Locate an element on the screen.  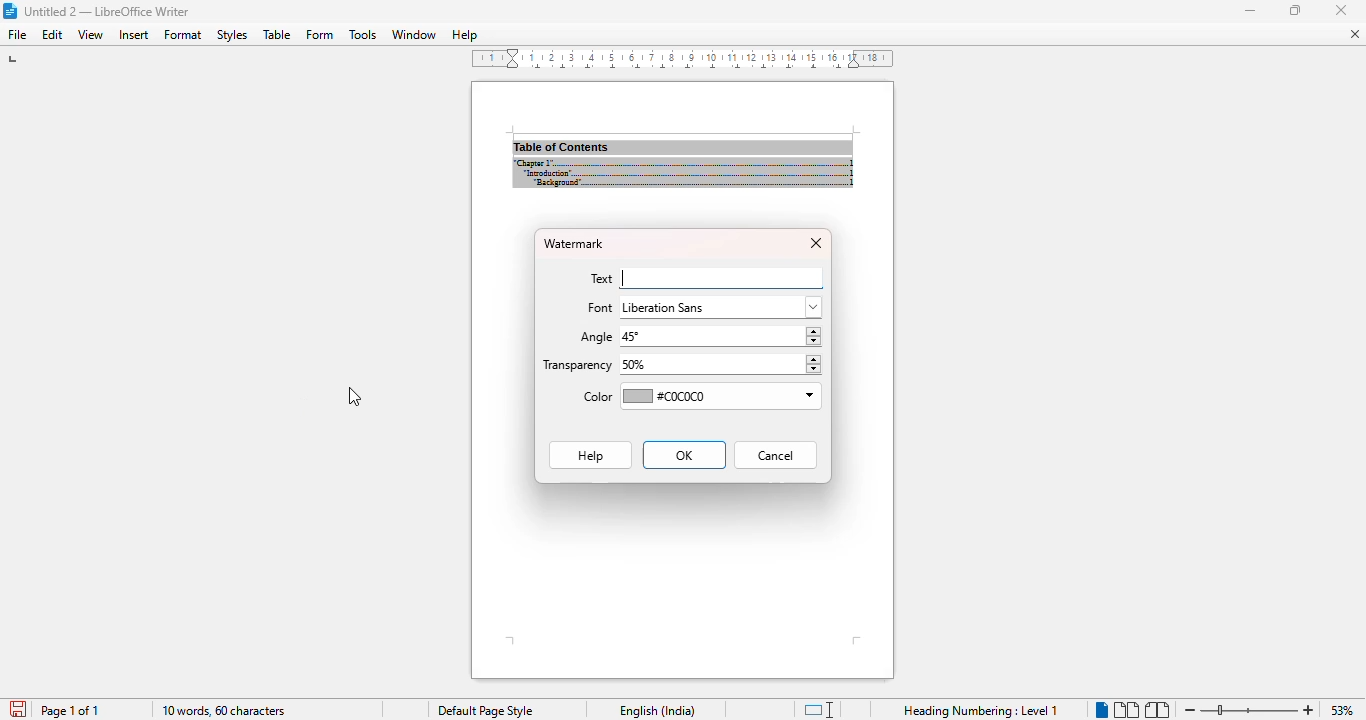
cursor is located at coordinates (355, 397).